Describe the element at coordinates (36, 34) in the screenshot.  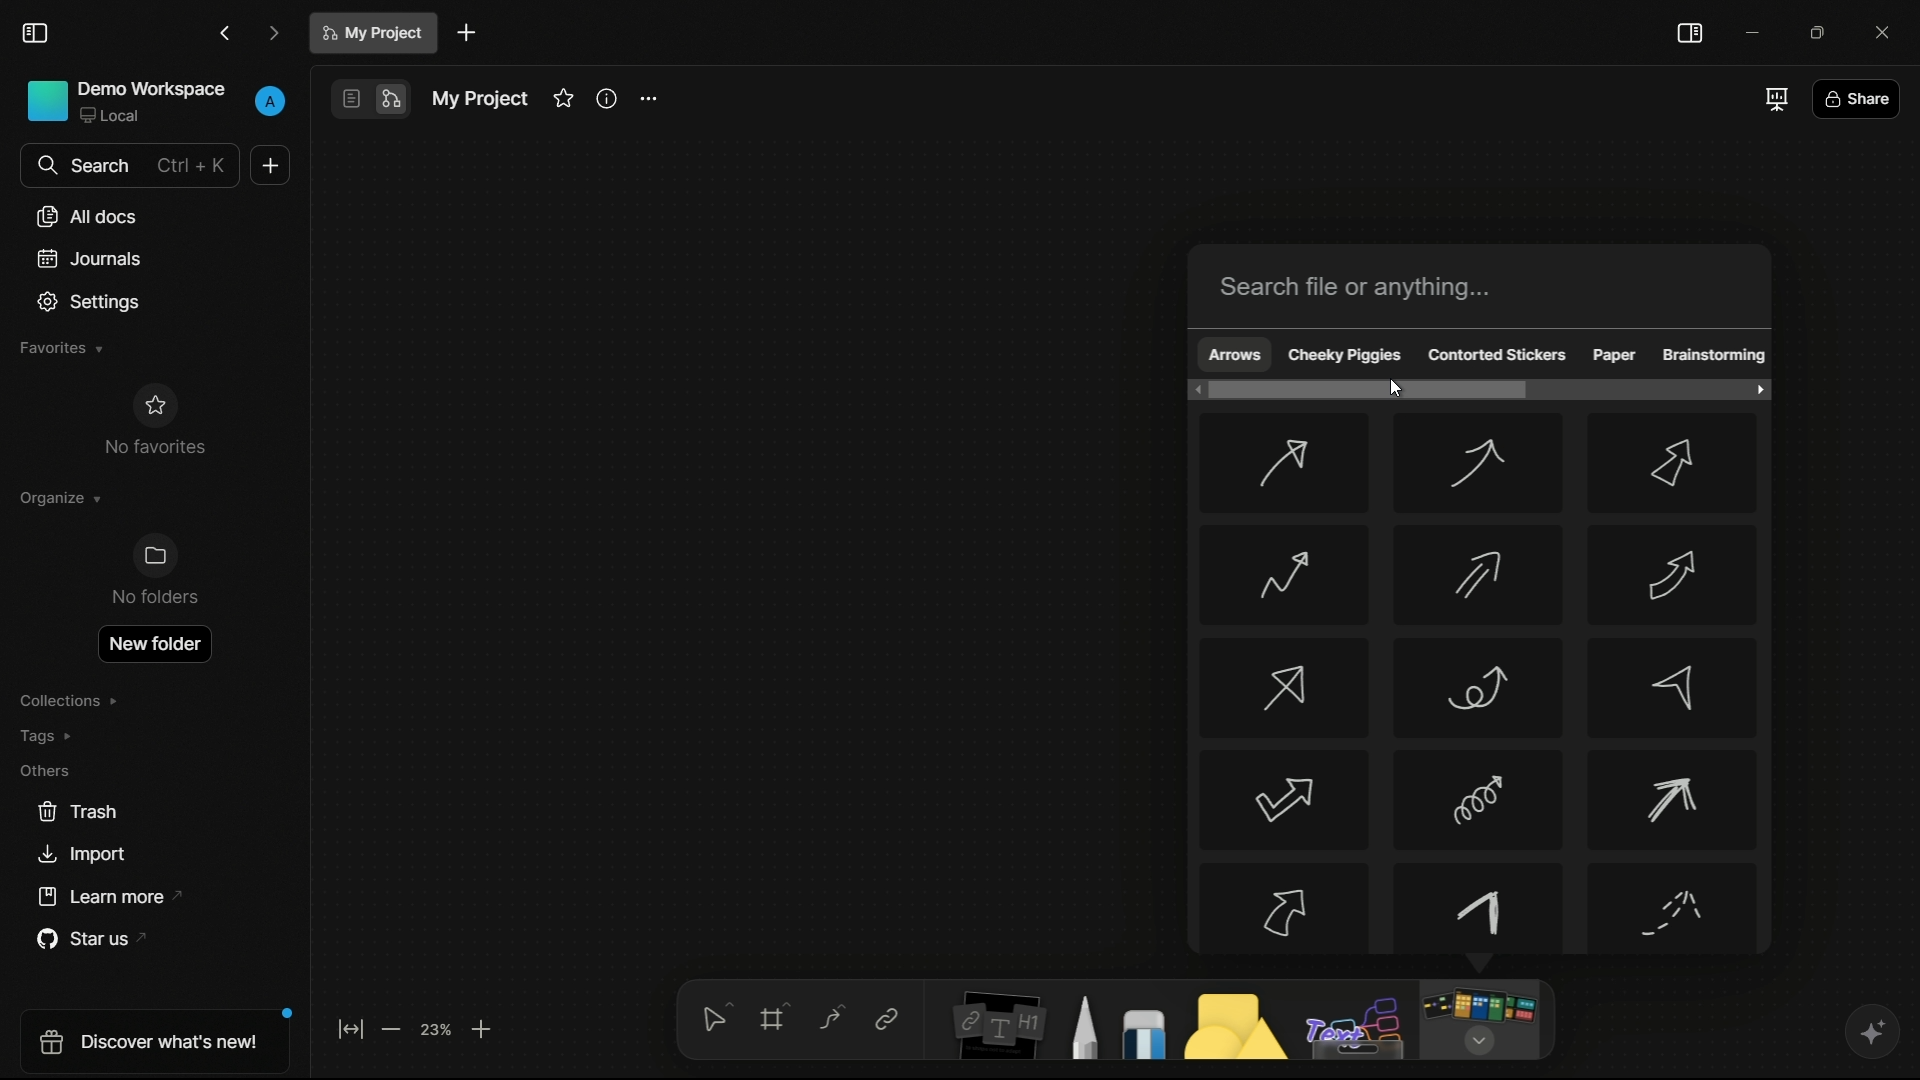
I see `toggle sidebar` at that location.